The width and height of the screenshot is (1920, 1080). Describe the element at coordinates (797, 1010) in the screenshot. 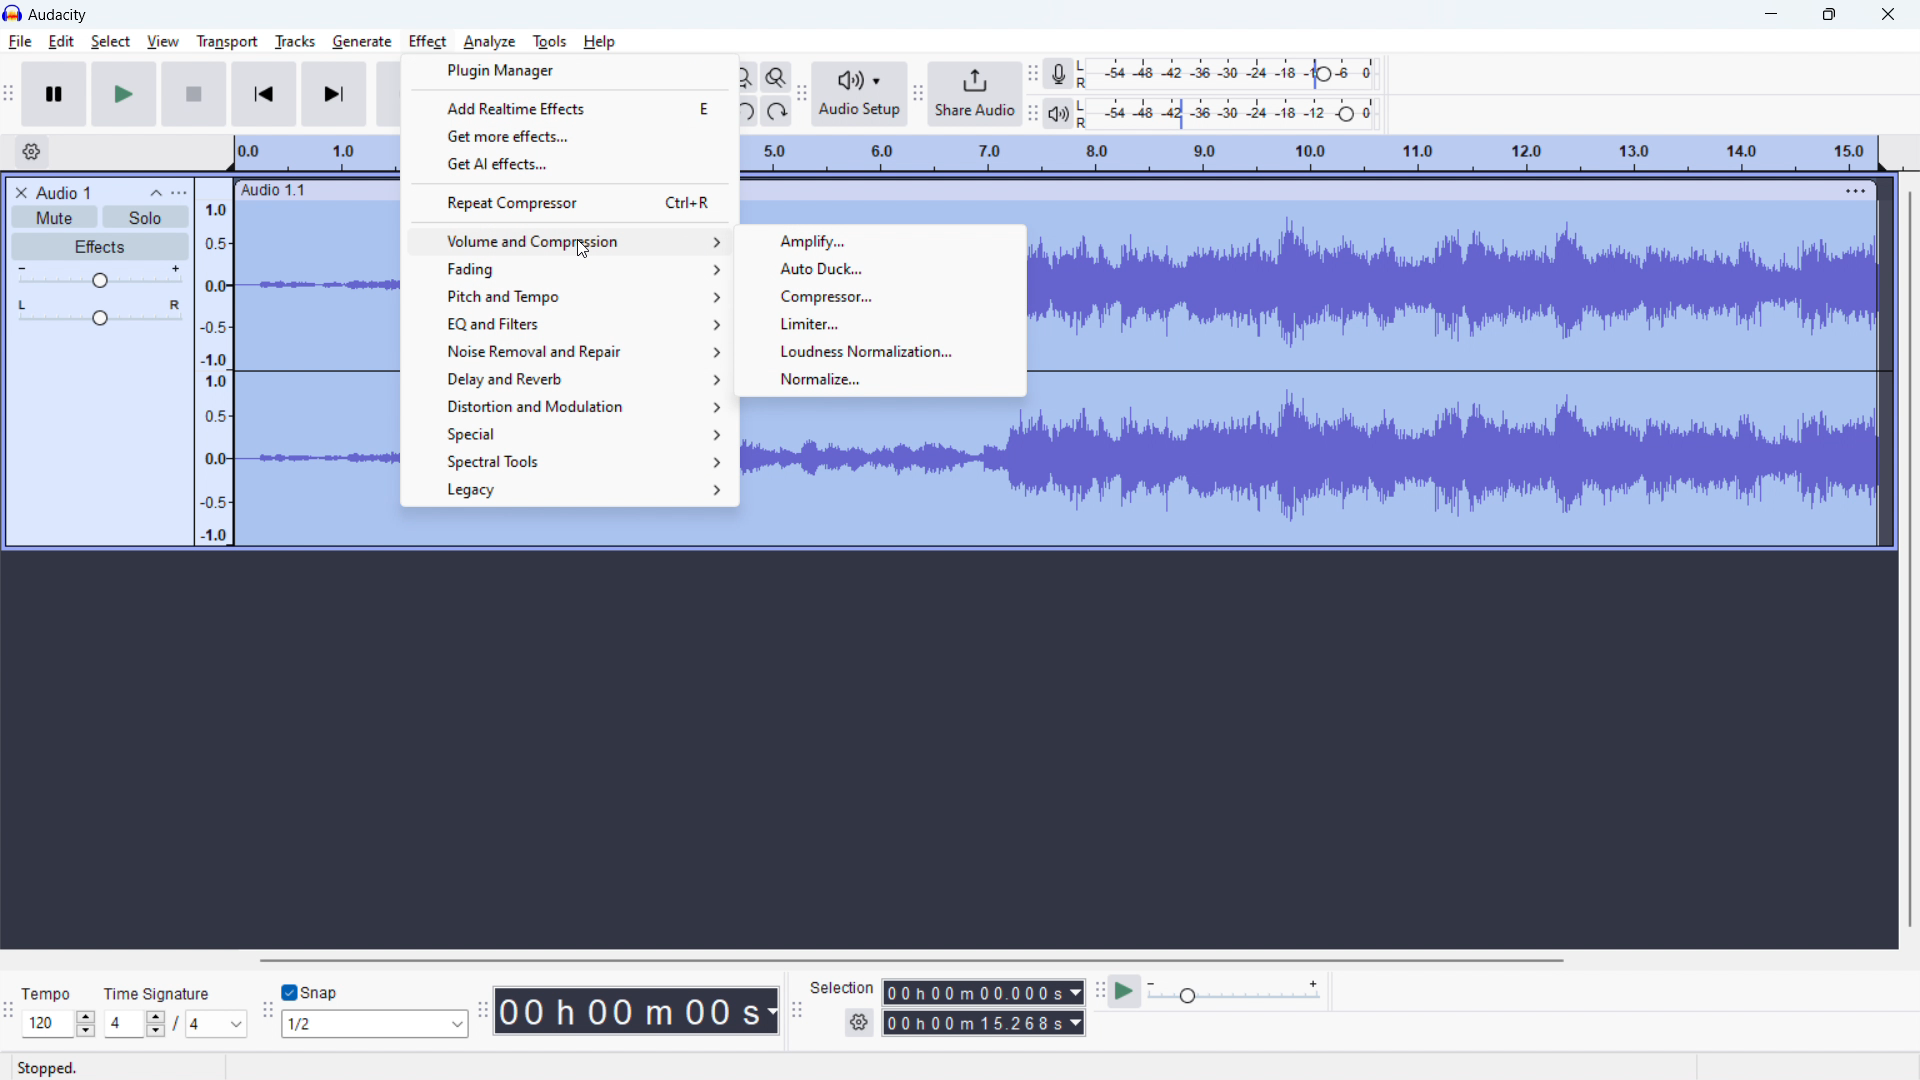

I see `selection toolbar` at that location.